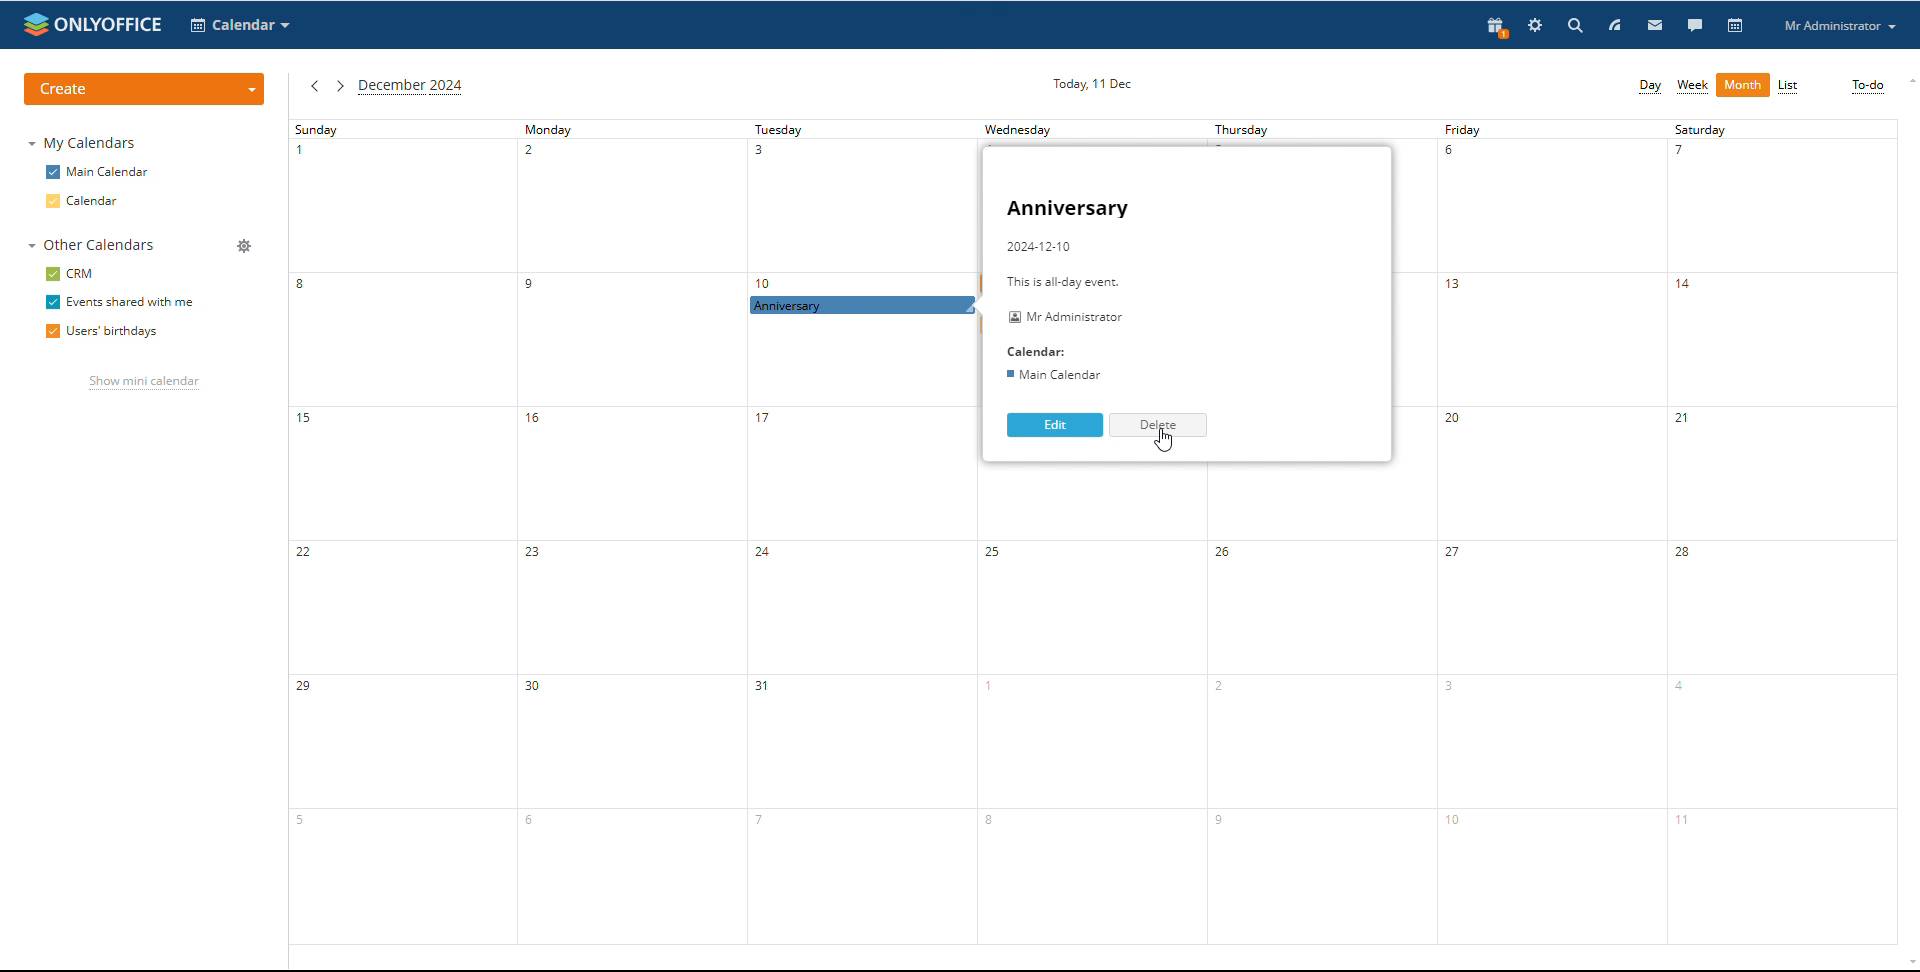 The height and width of the screenshot is (972, 1920). I want to click on 2024-12-10, so click(1041, 249).